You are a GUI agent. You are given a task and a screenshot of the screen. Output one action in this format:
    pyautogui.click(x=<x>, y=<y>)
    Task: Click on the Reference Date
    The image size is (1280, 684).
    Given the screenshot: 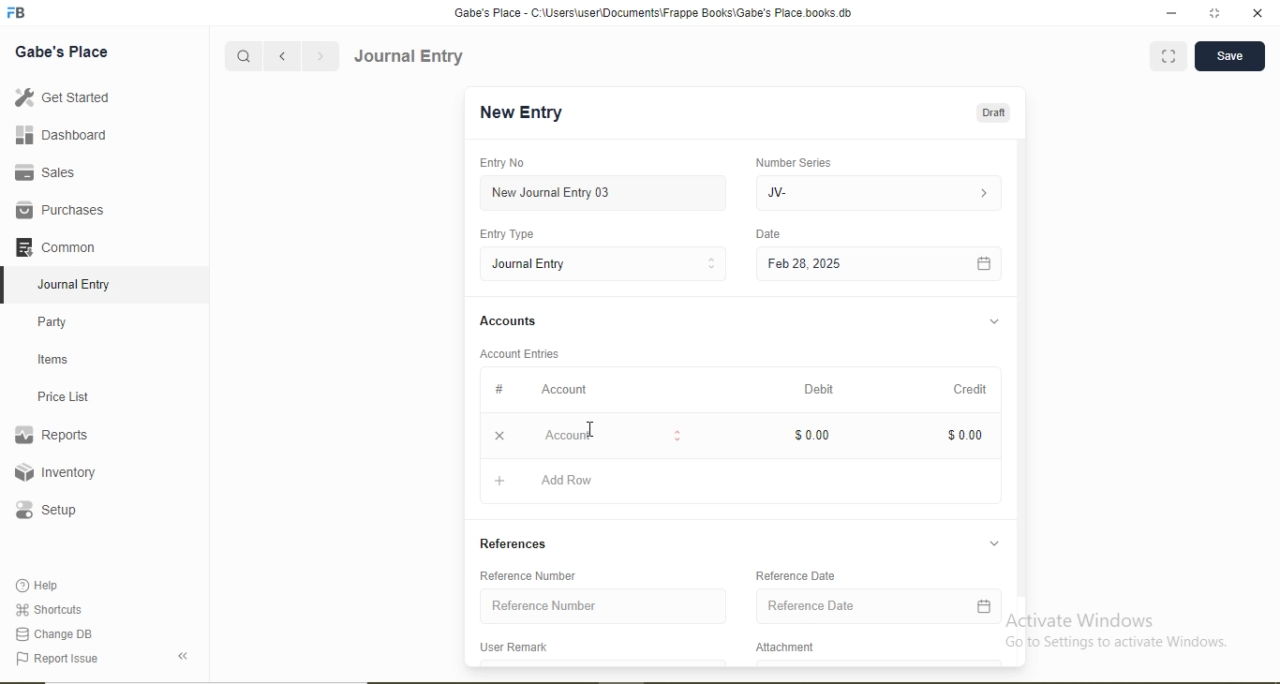 What is the action you would take?
    pyautogui.click(x=795, y=574)
    